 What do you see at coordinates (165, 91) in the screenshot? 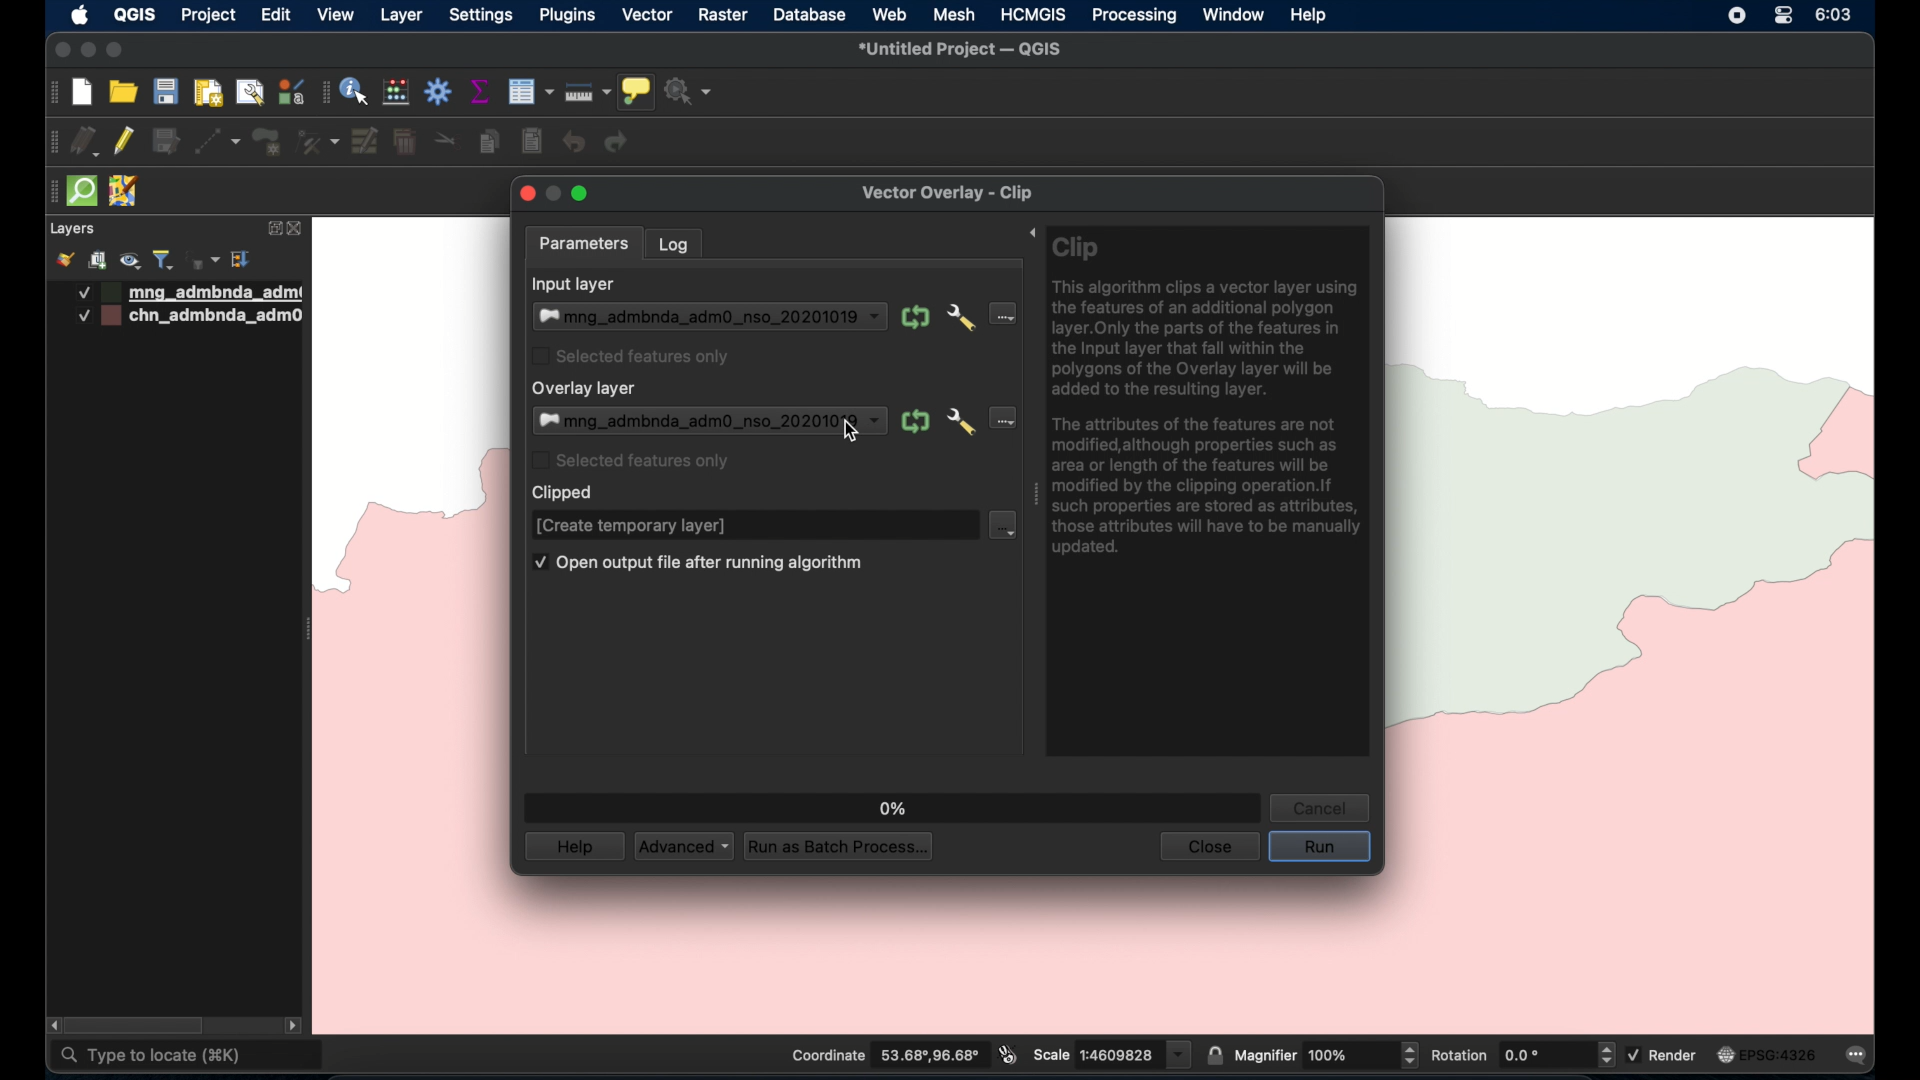
I see `save project` at bounding box center [165, 91].